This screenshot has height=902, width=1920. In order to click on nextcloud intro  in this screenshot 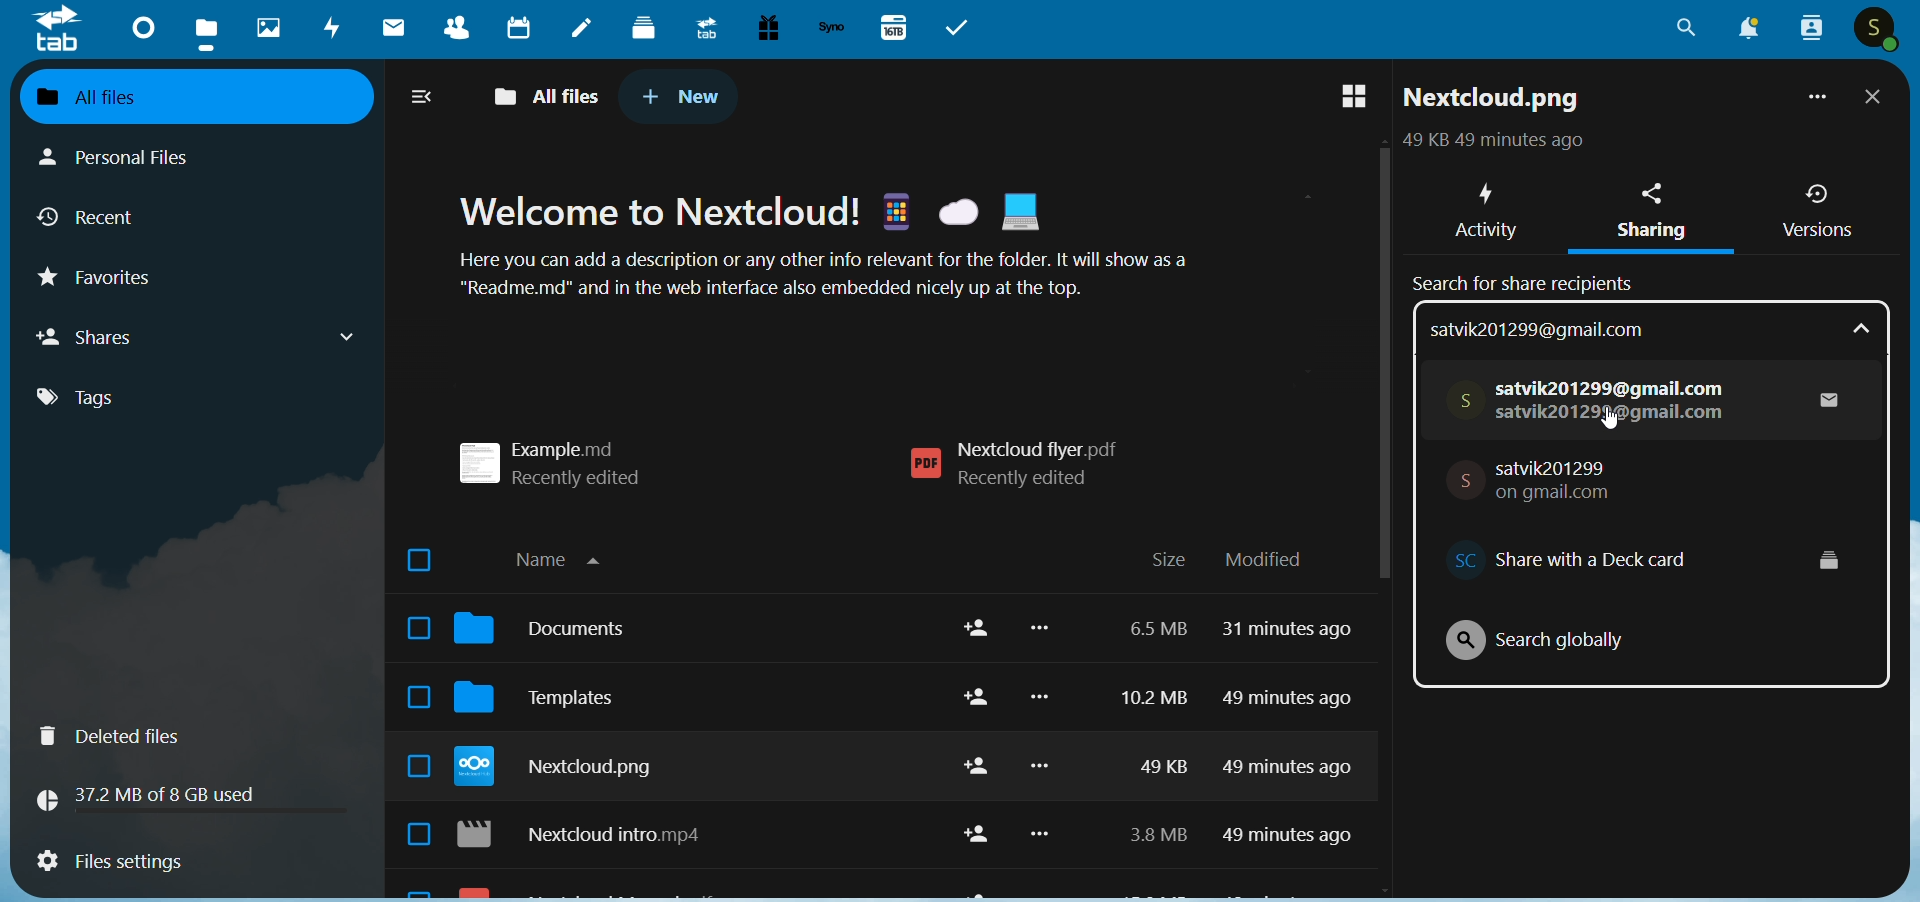, I will do `click(592, 838)`.